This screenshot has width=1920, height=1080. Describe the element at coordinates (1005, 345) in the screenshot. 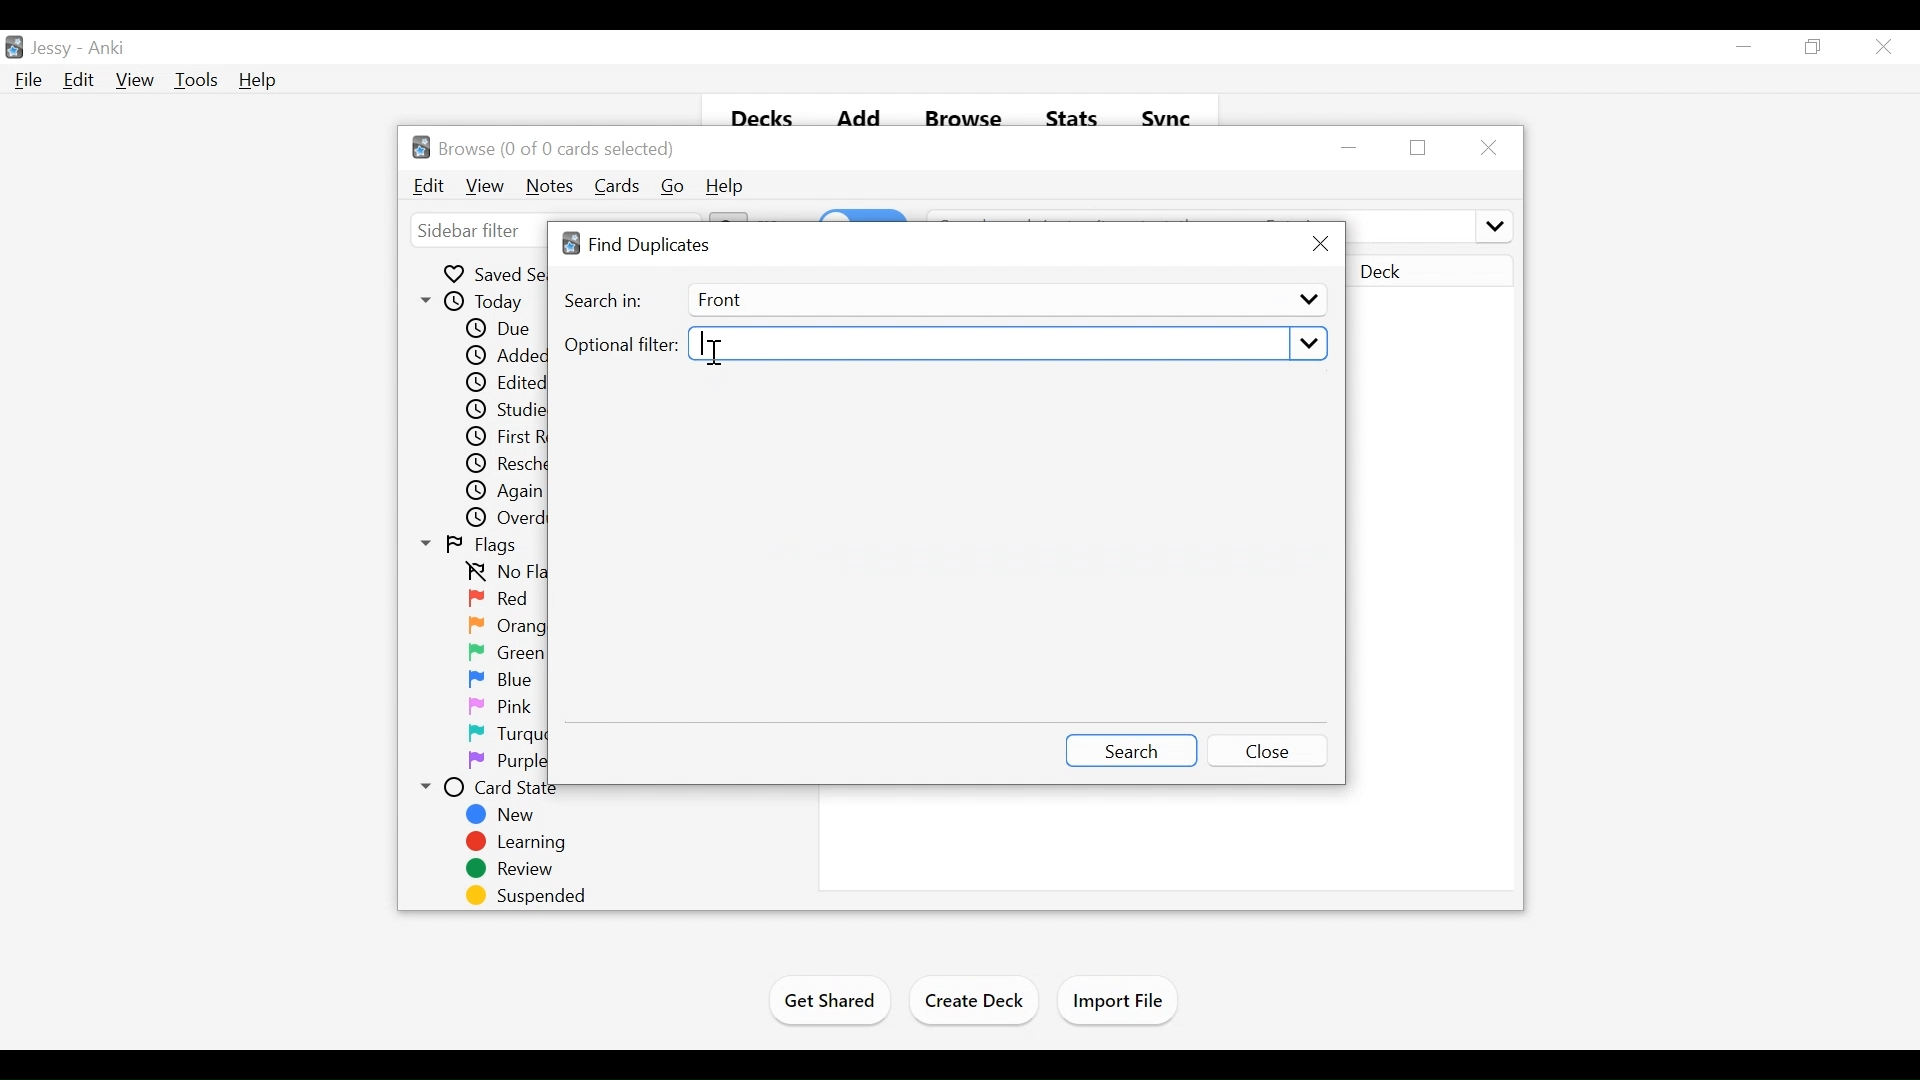

I see `Select Optional Filter` at that location.